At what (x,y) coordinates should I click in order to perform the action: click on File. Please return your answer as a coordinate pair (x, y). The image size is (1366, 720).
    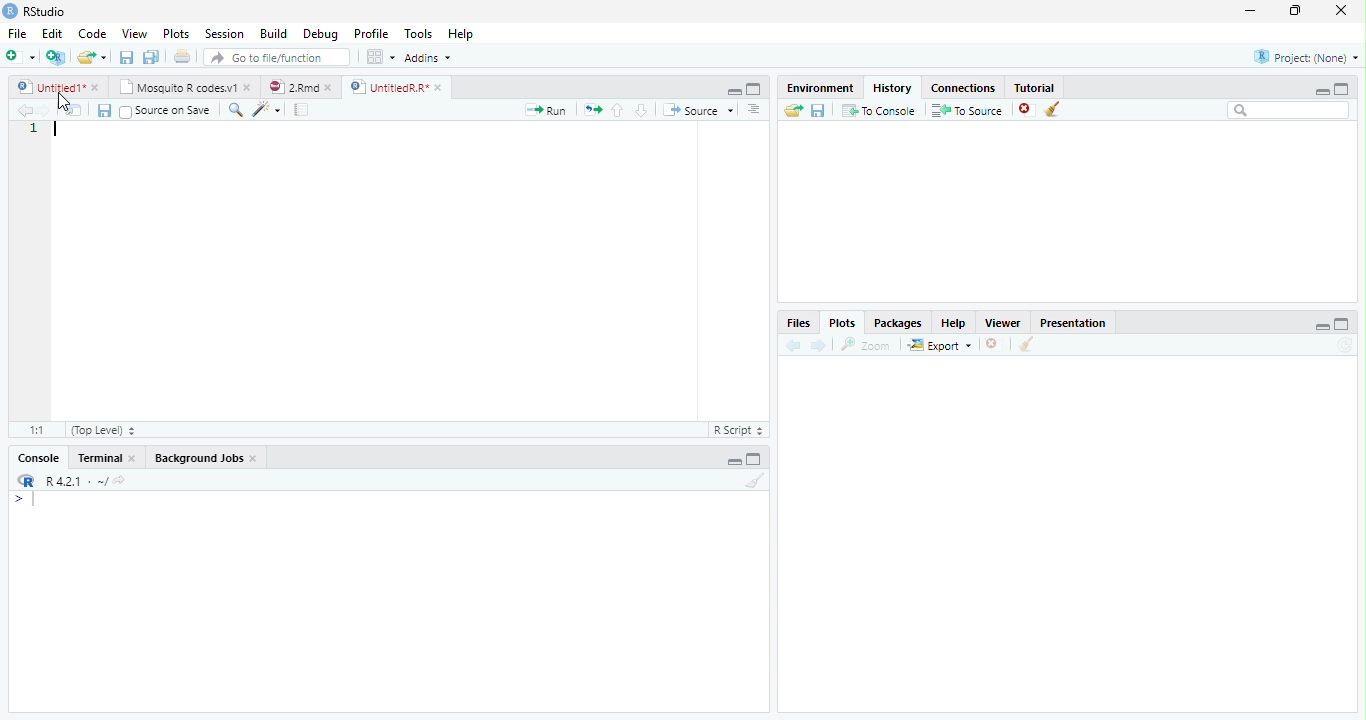
    Looking at the image, I should click on (17, 33).